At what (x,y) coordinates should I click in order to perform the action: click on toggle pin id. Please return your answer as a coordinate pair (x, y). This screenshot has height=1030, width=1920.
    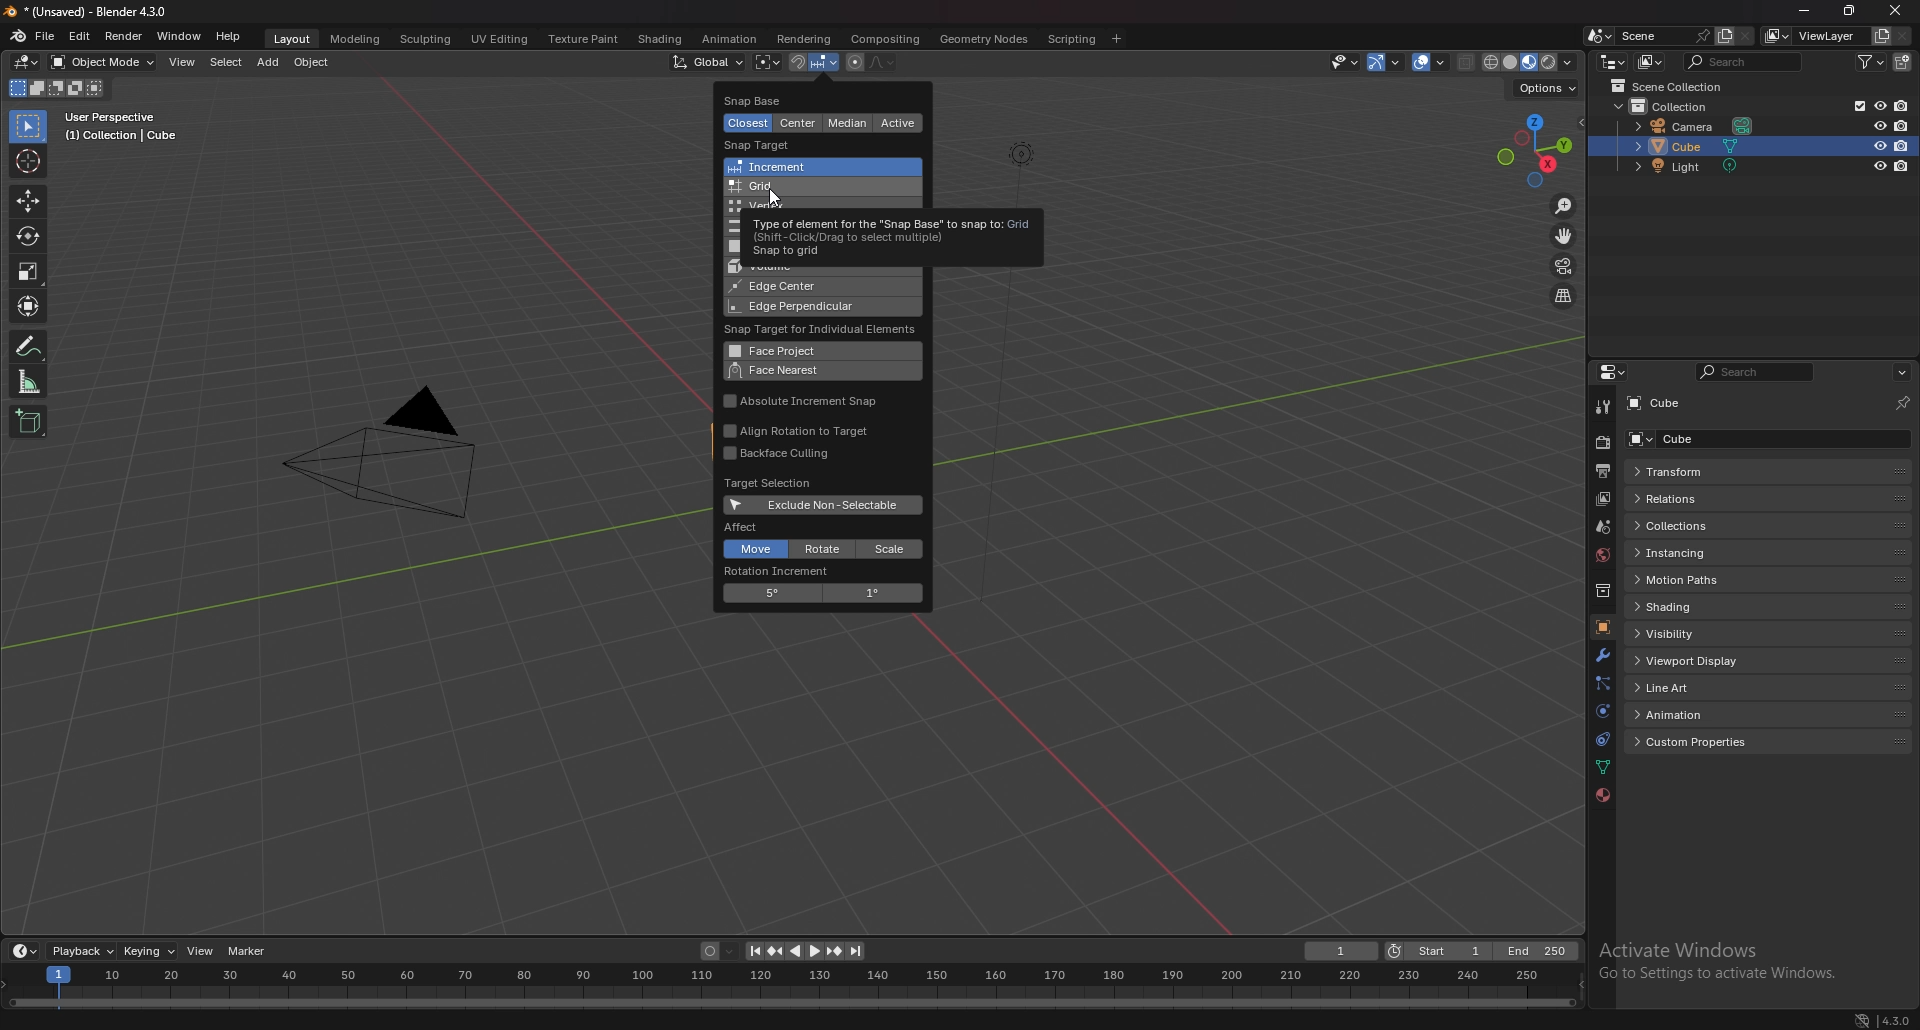
    Looking at the image, I should click on (1903, 400).